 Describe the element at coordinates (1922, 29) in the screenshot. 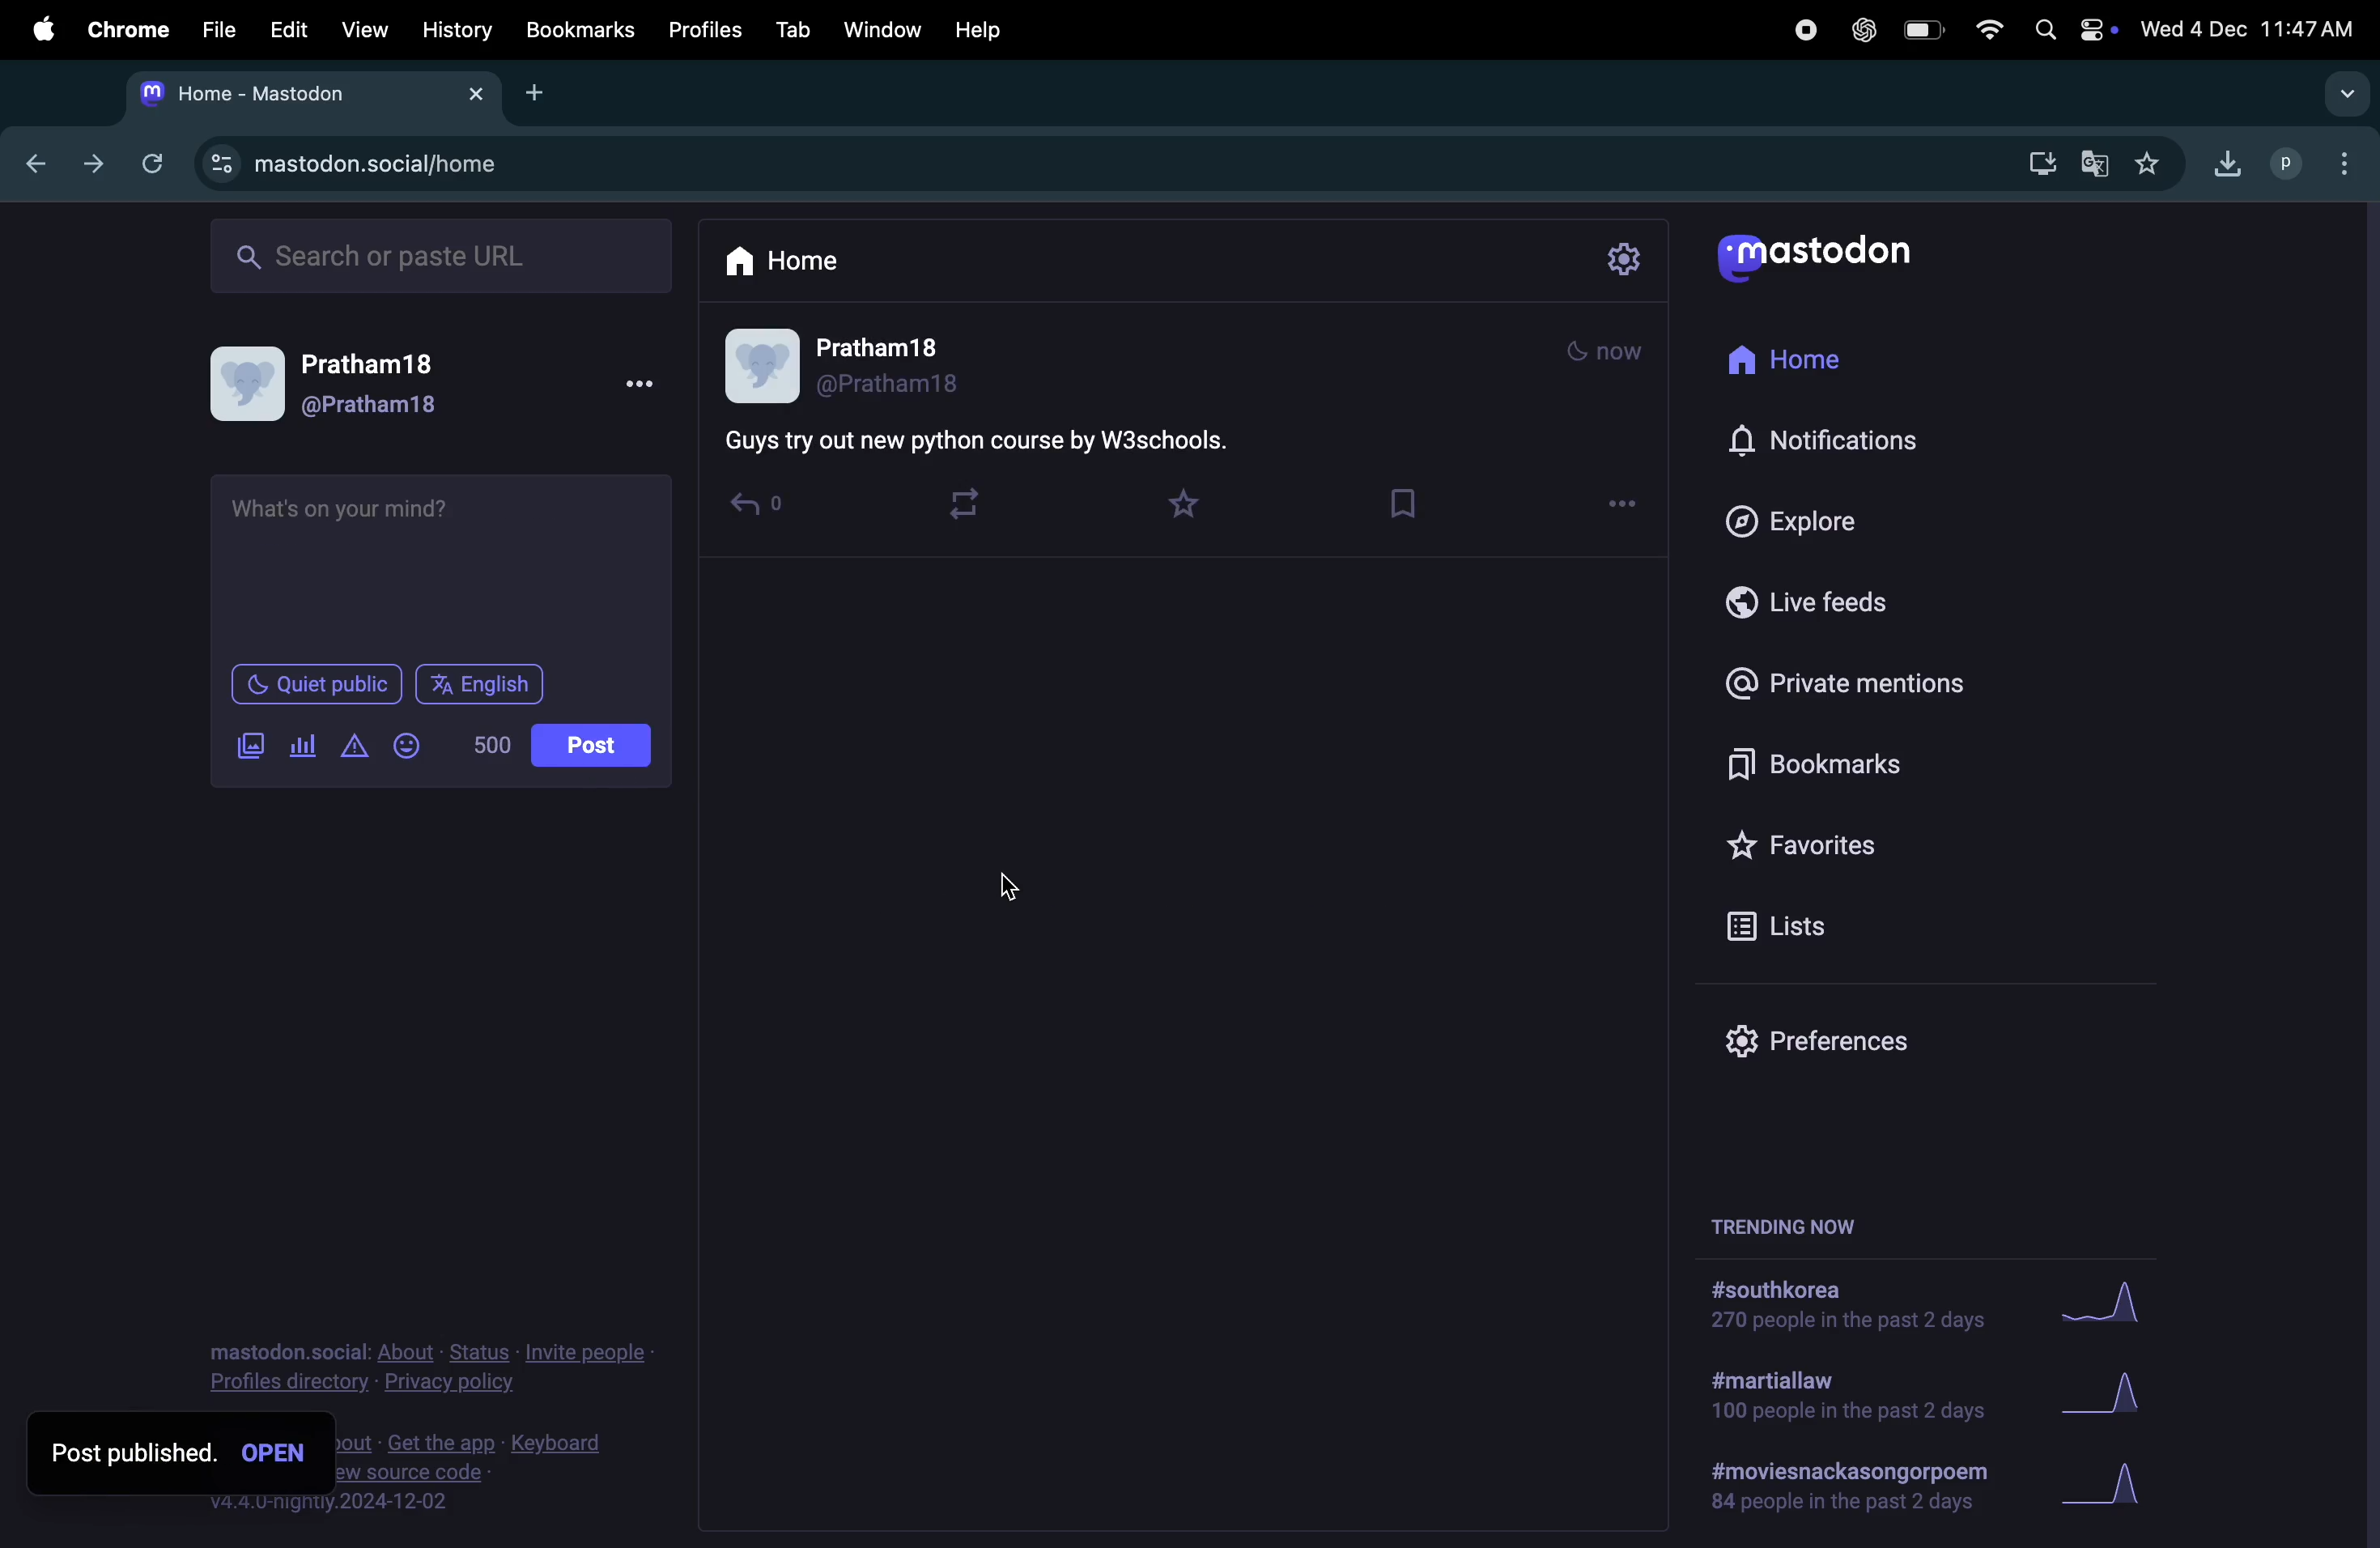

I see `battery` at that location.